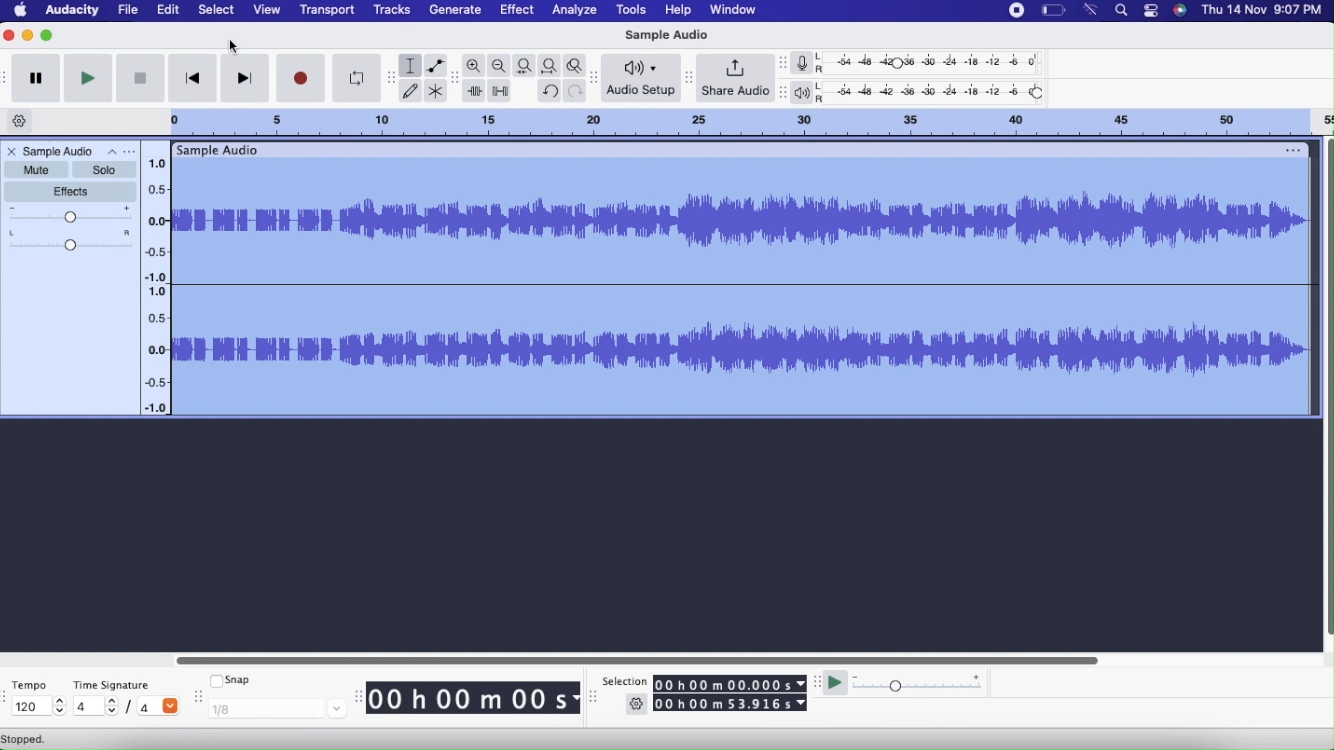 The height and width of the screenshot is (750, 1334). Describe the element at coordinates (33, 741) in the screenshot. I see `Stopped` at that location.